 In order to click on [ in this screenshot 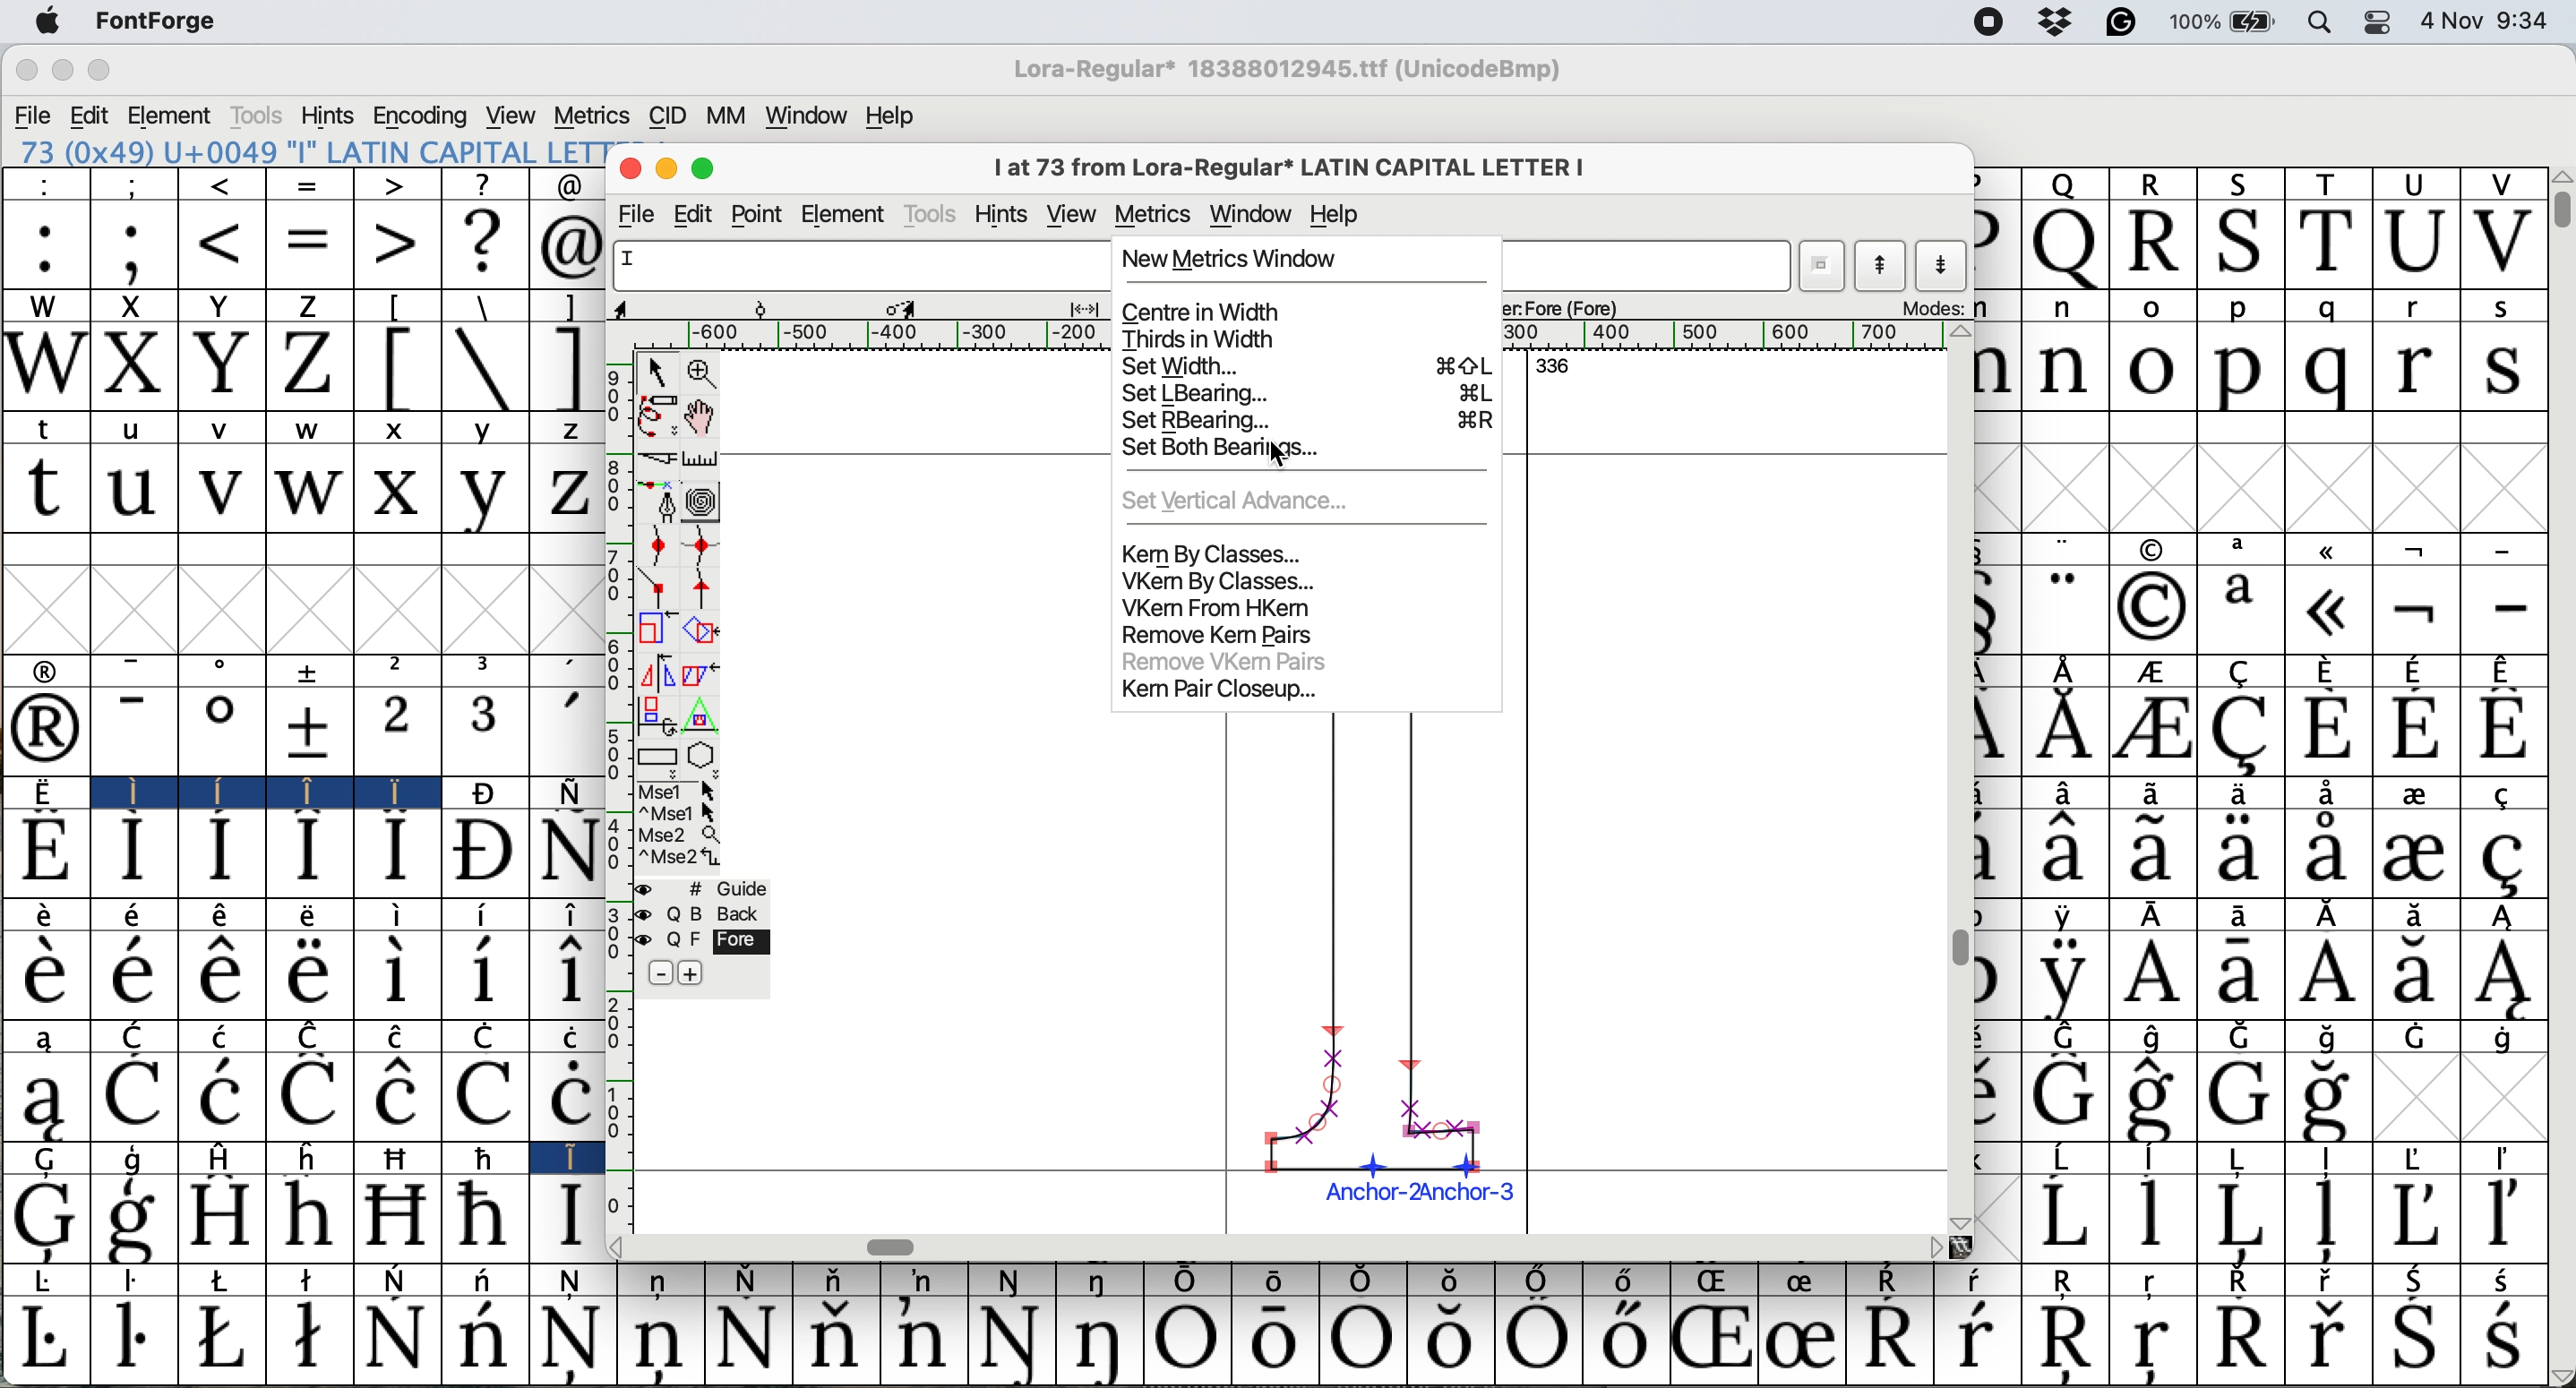, I will do `click(397, 367)`.